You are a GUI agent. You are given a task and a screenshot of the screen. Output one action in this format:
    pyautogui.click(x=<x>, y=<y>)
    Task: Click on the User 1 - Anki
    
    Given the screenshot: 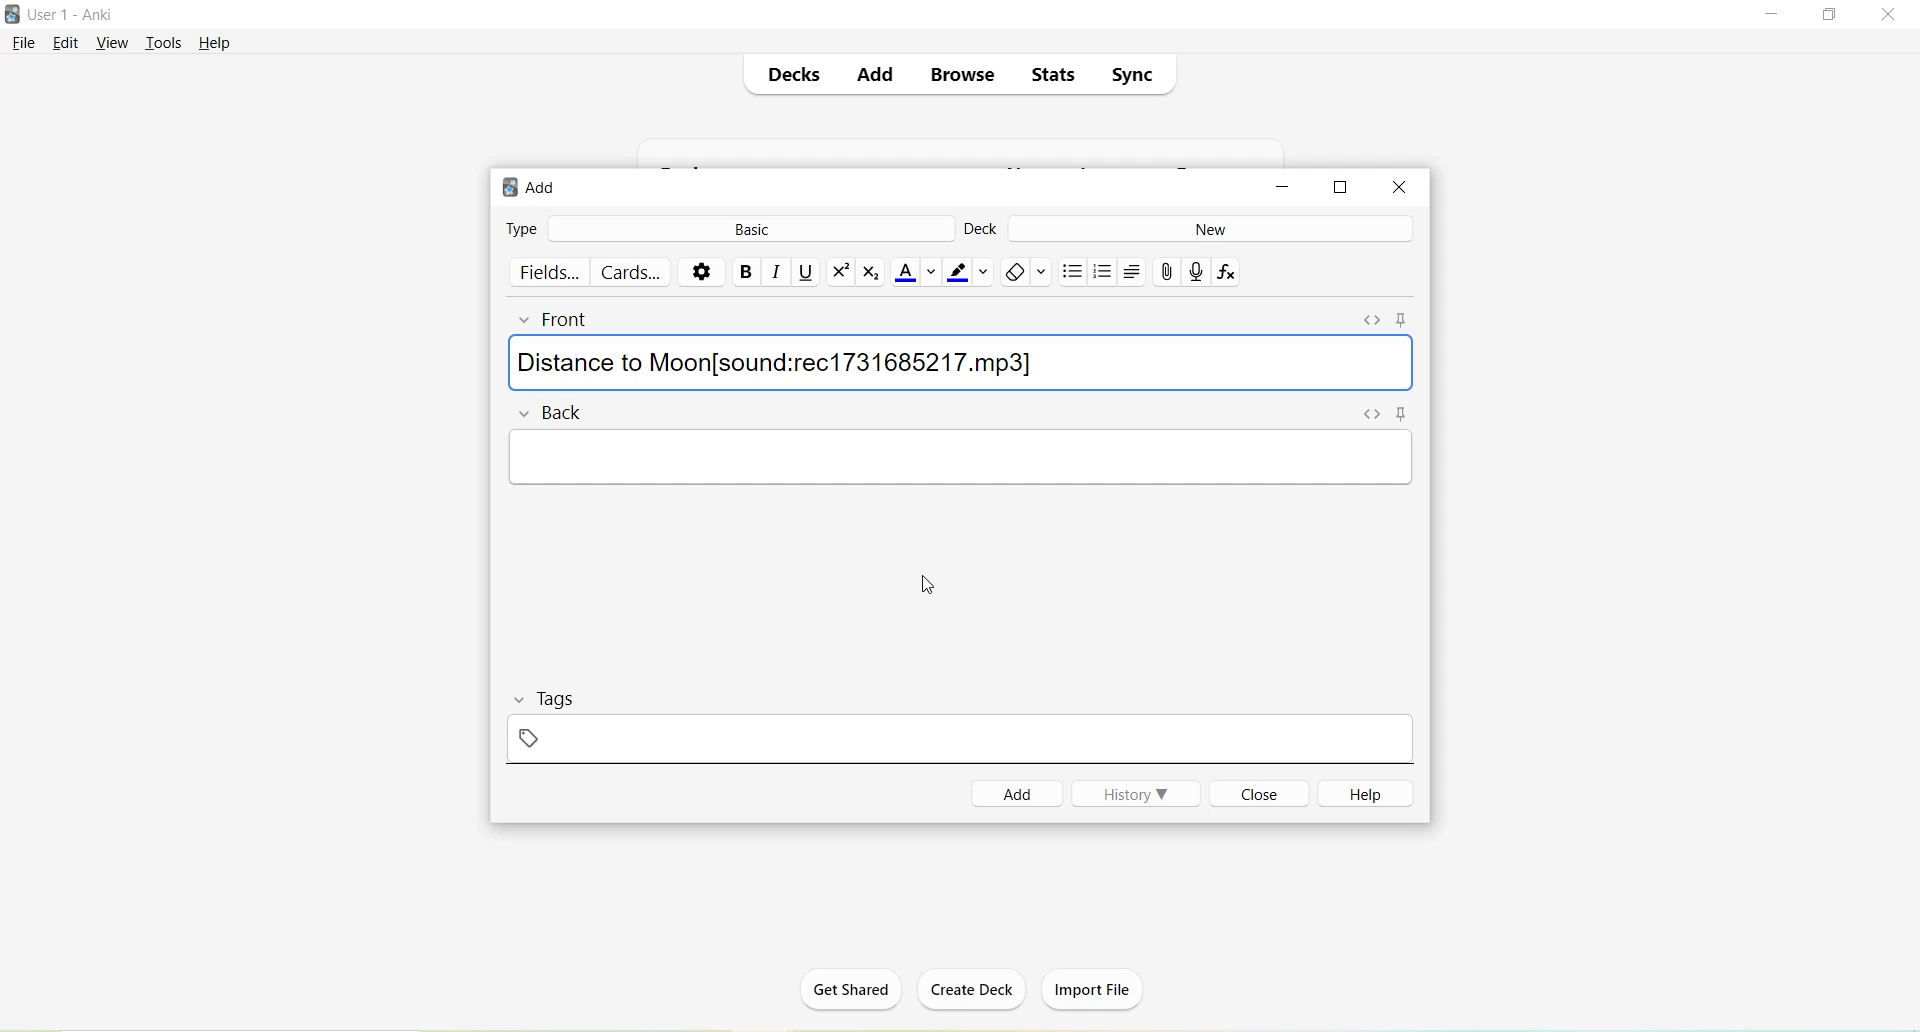 What is the action you would take?
    pyautogui.click(x=73, y=14)
    